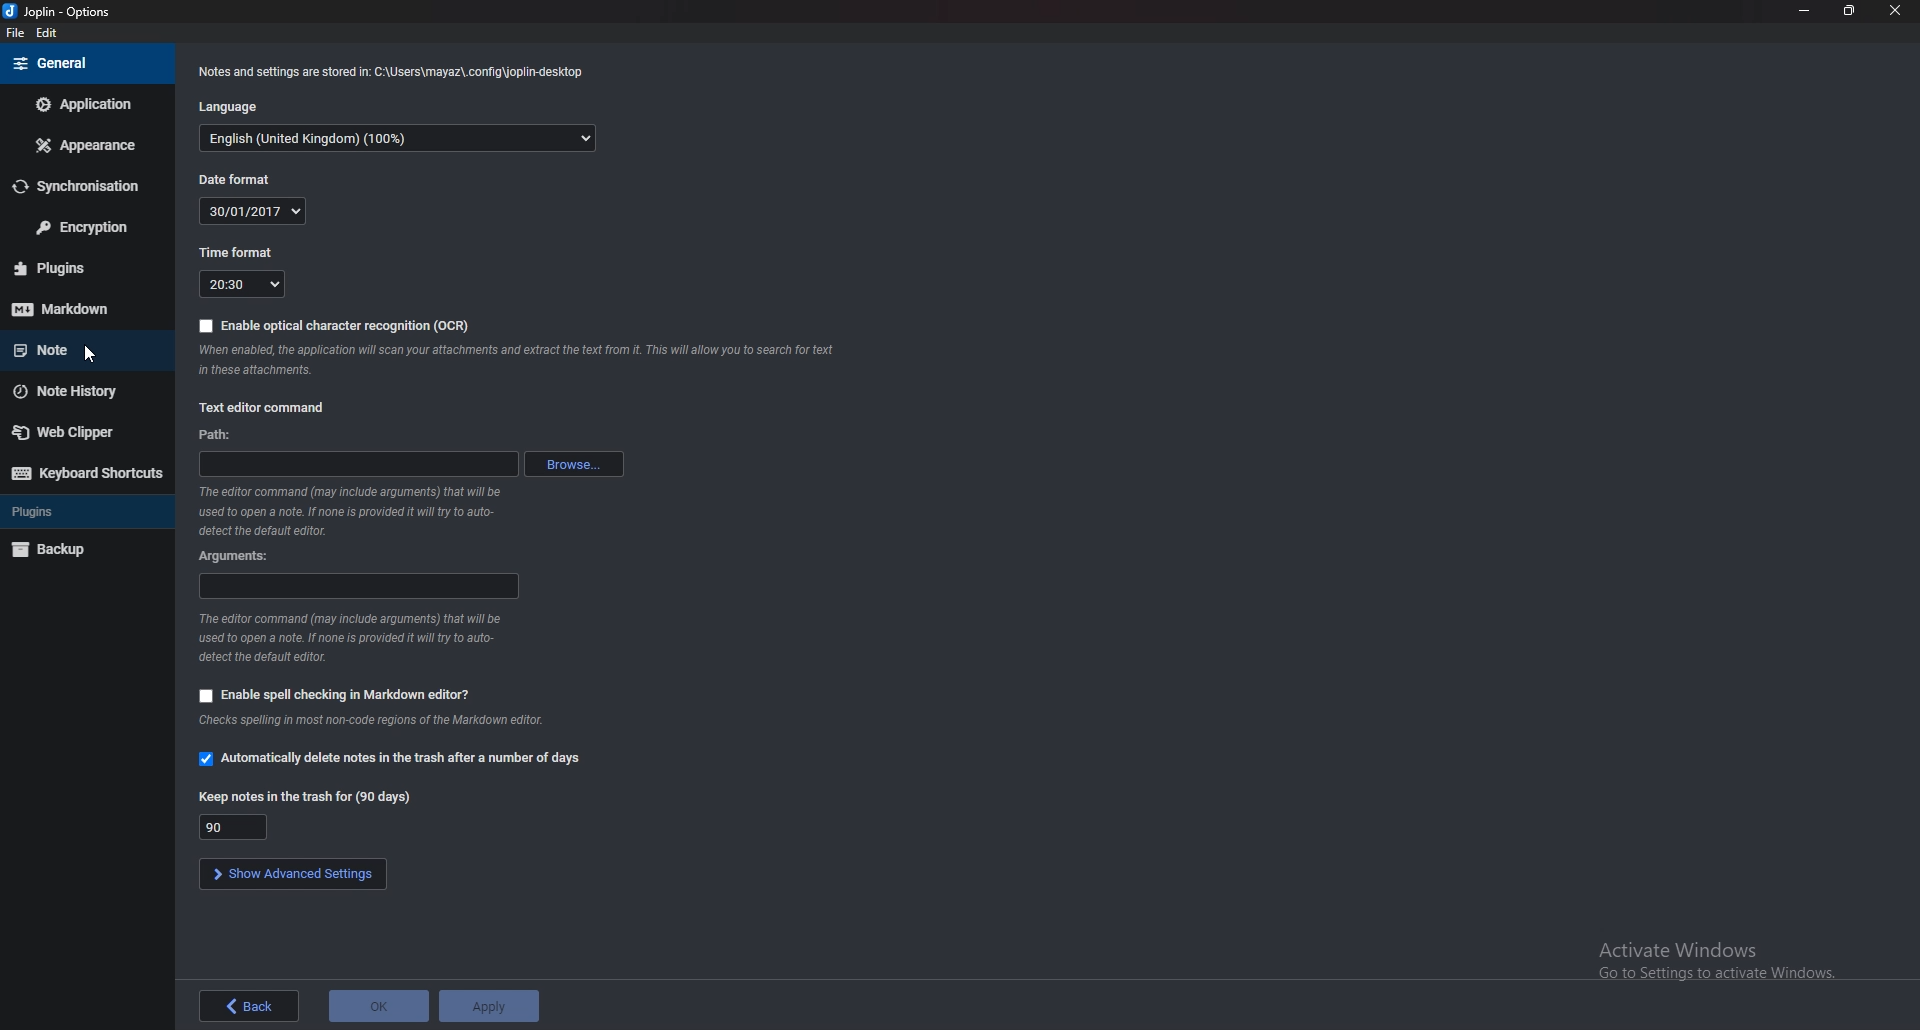 Image resolution: width=1920 pixels, height=1030 pixels. I want to click on path, so click(223, 435).